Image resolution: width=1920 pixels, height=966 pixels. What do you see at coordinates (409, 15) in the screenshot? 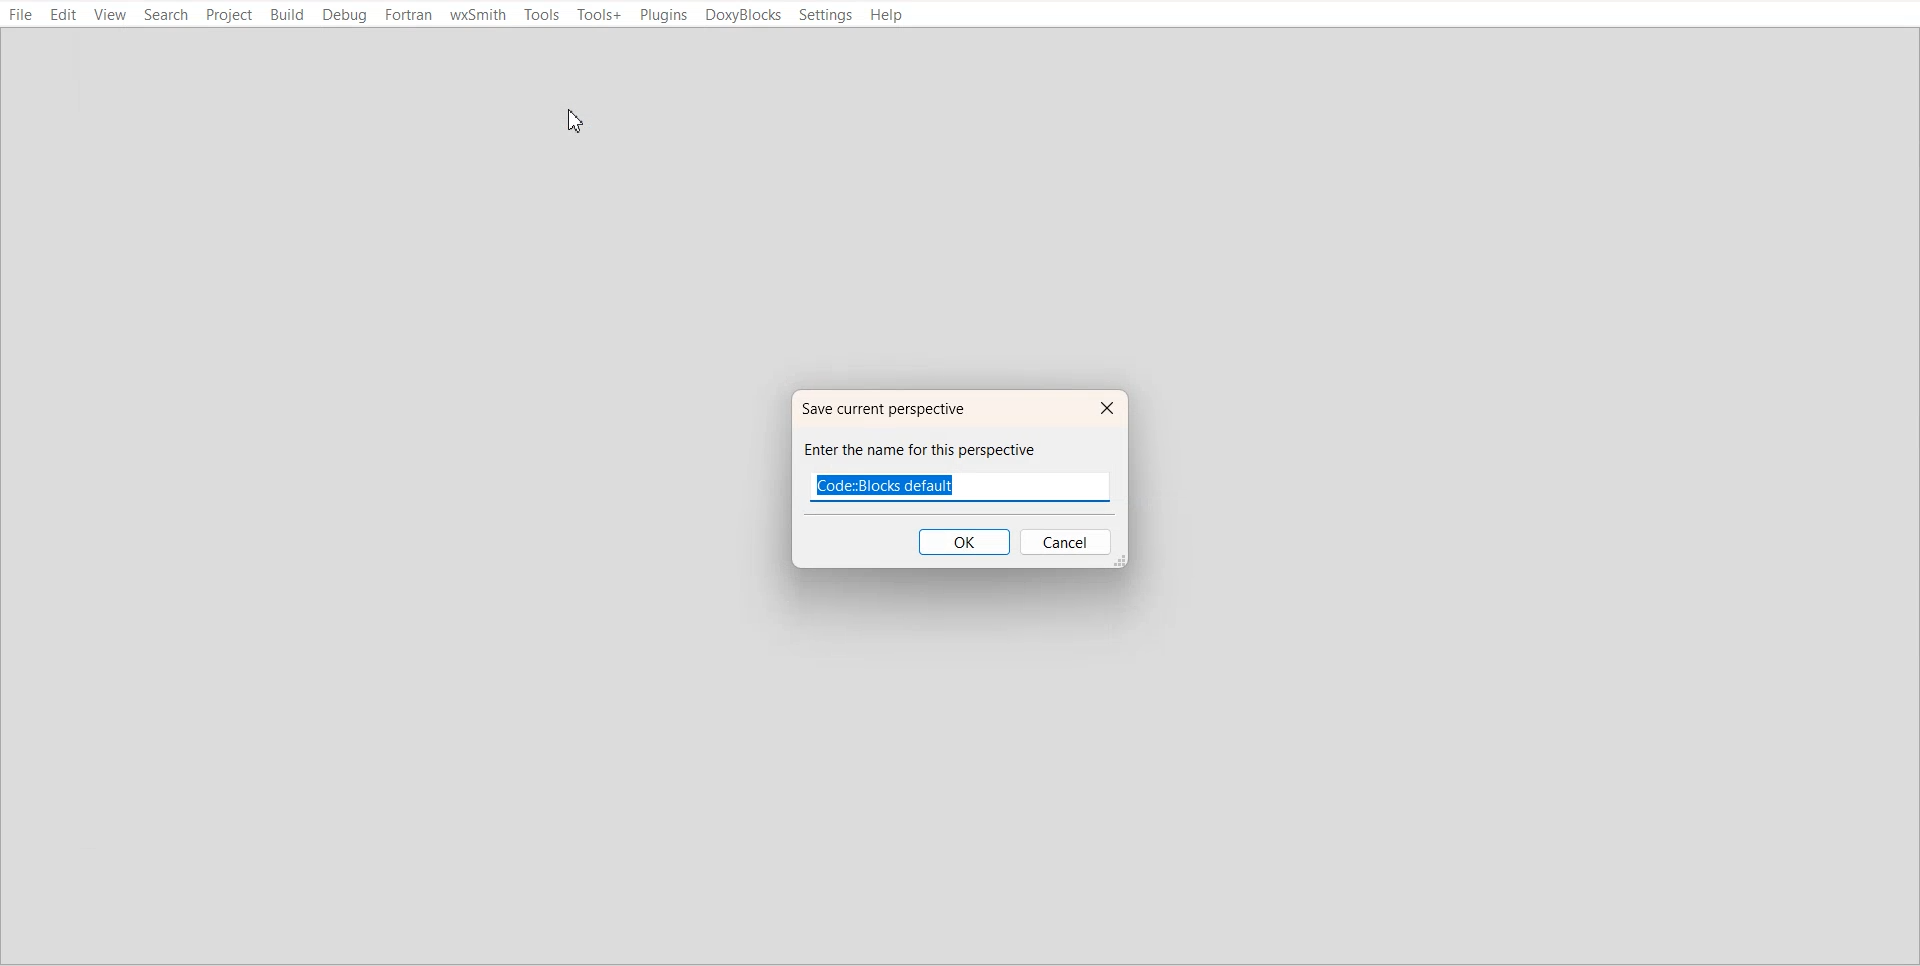
I see `Fortran` at bounding box center [409, 15].